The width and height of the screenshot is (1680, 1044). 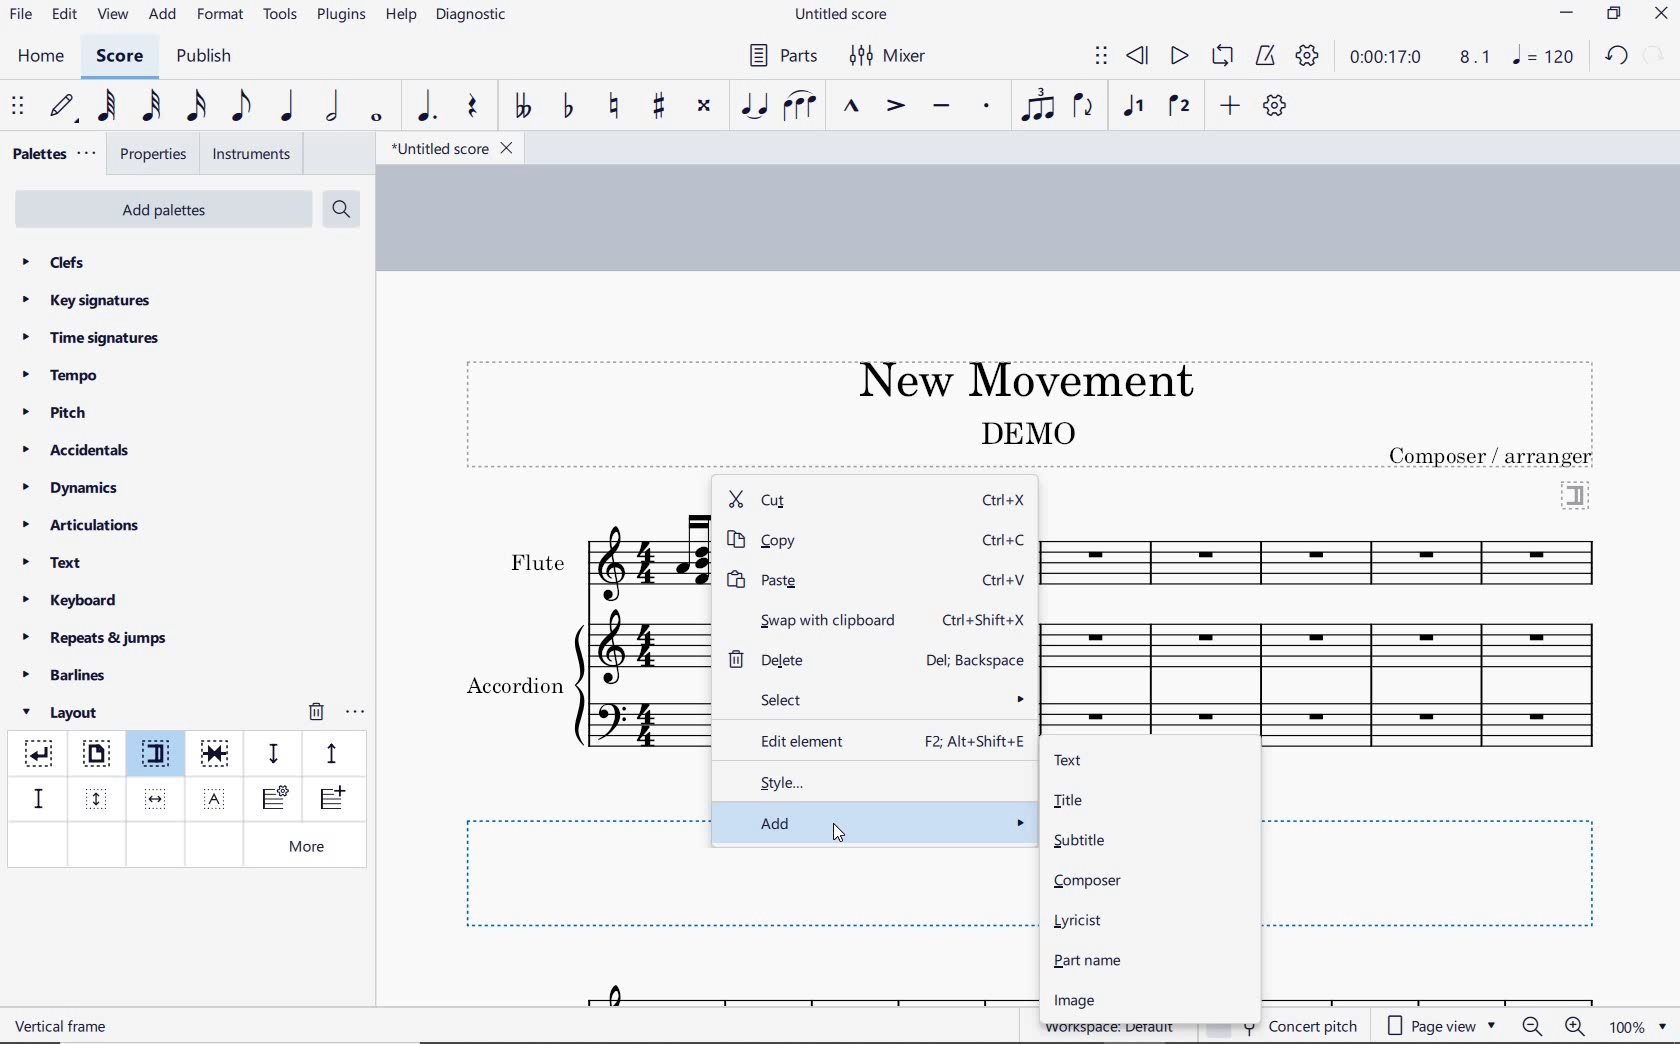 I want to click on redo, so click(x=1616, y=55).